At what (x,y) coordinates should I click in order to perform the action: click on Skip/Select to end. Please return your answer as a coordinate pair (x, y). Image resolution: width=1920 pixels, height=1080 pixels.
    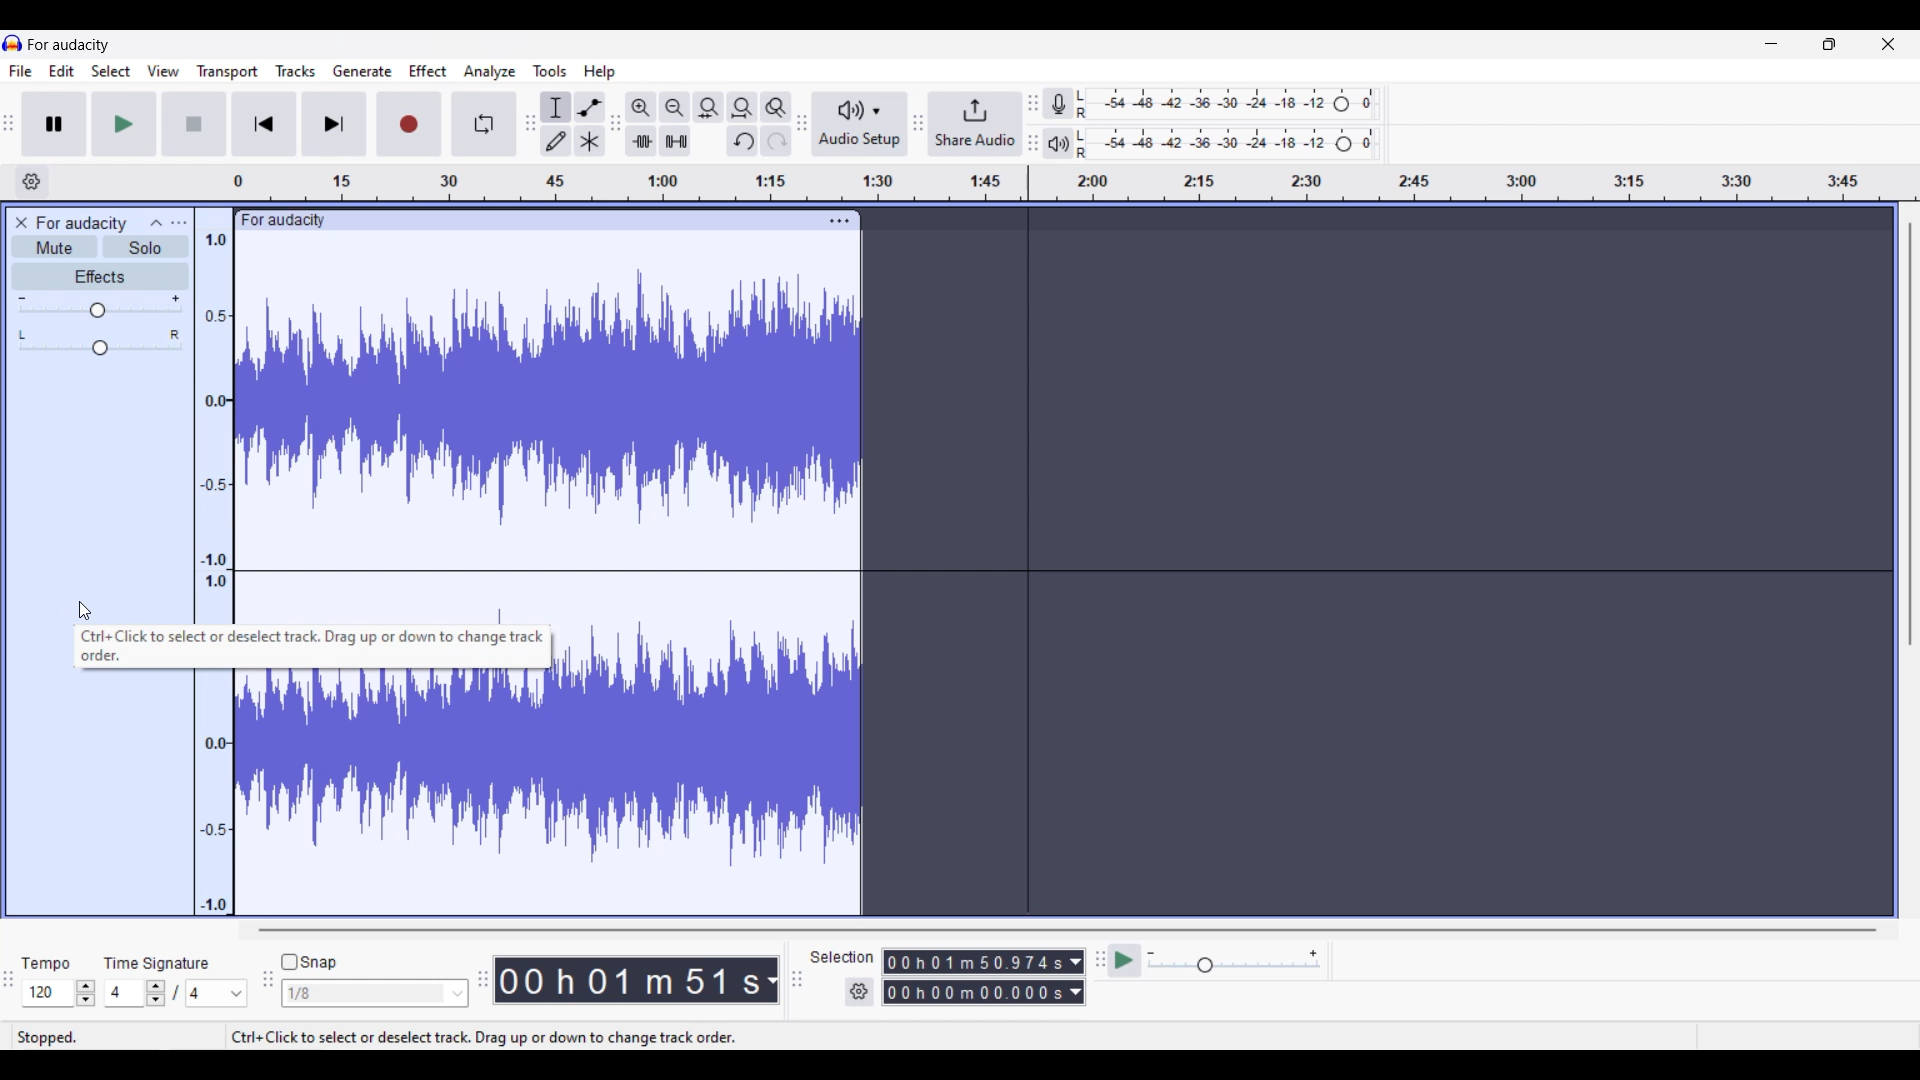
    Looking at the image, I should click on (336, 124).